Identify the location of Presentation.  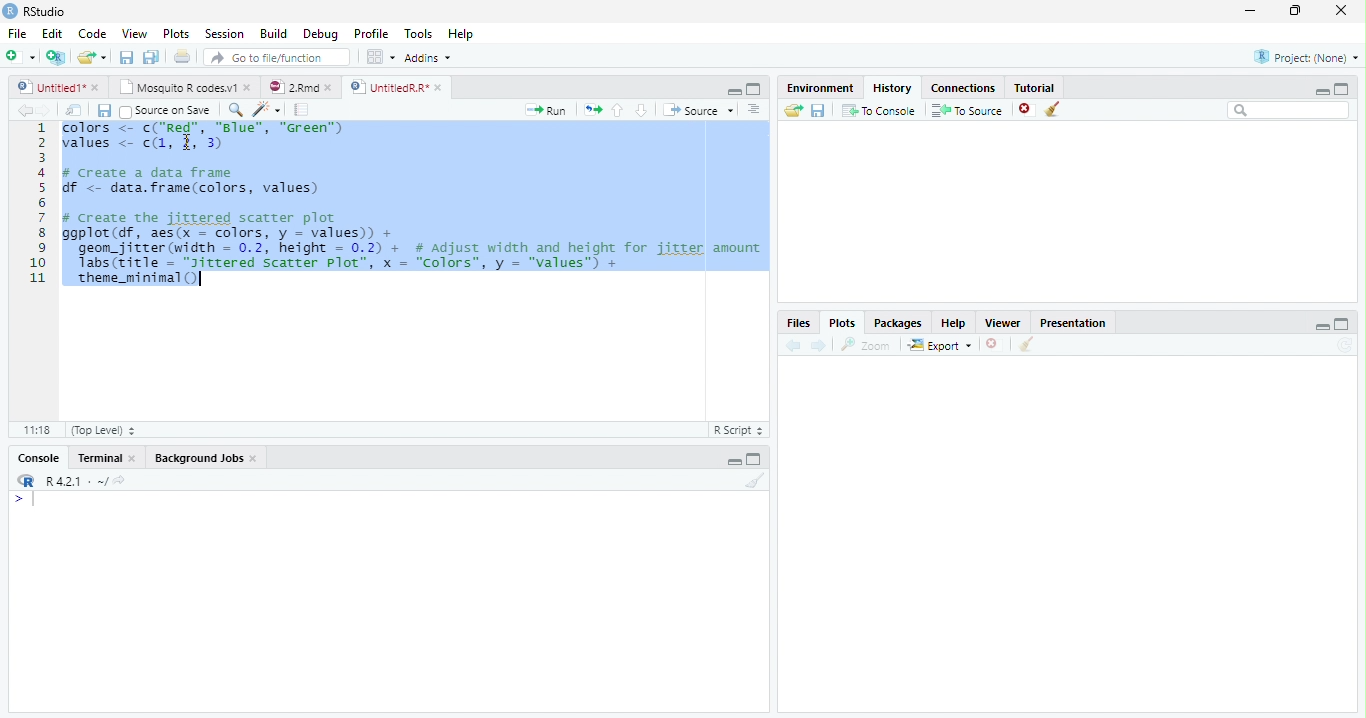
(1072, 322).